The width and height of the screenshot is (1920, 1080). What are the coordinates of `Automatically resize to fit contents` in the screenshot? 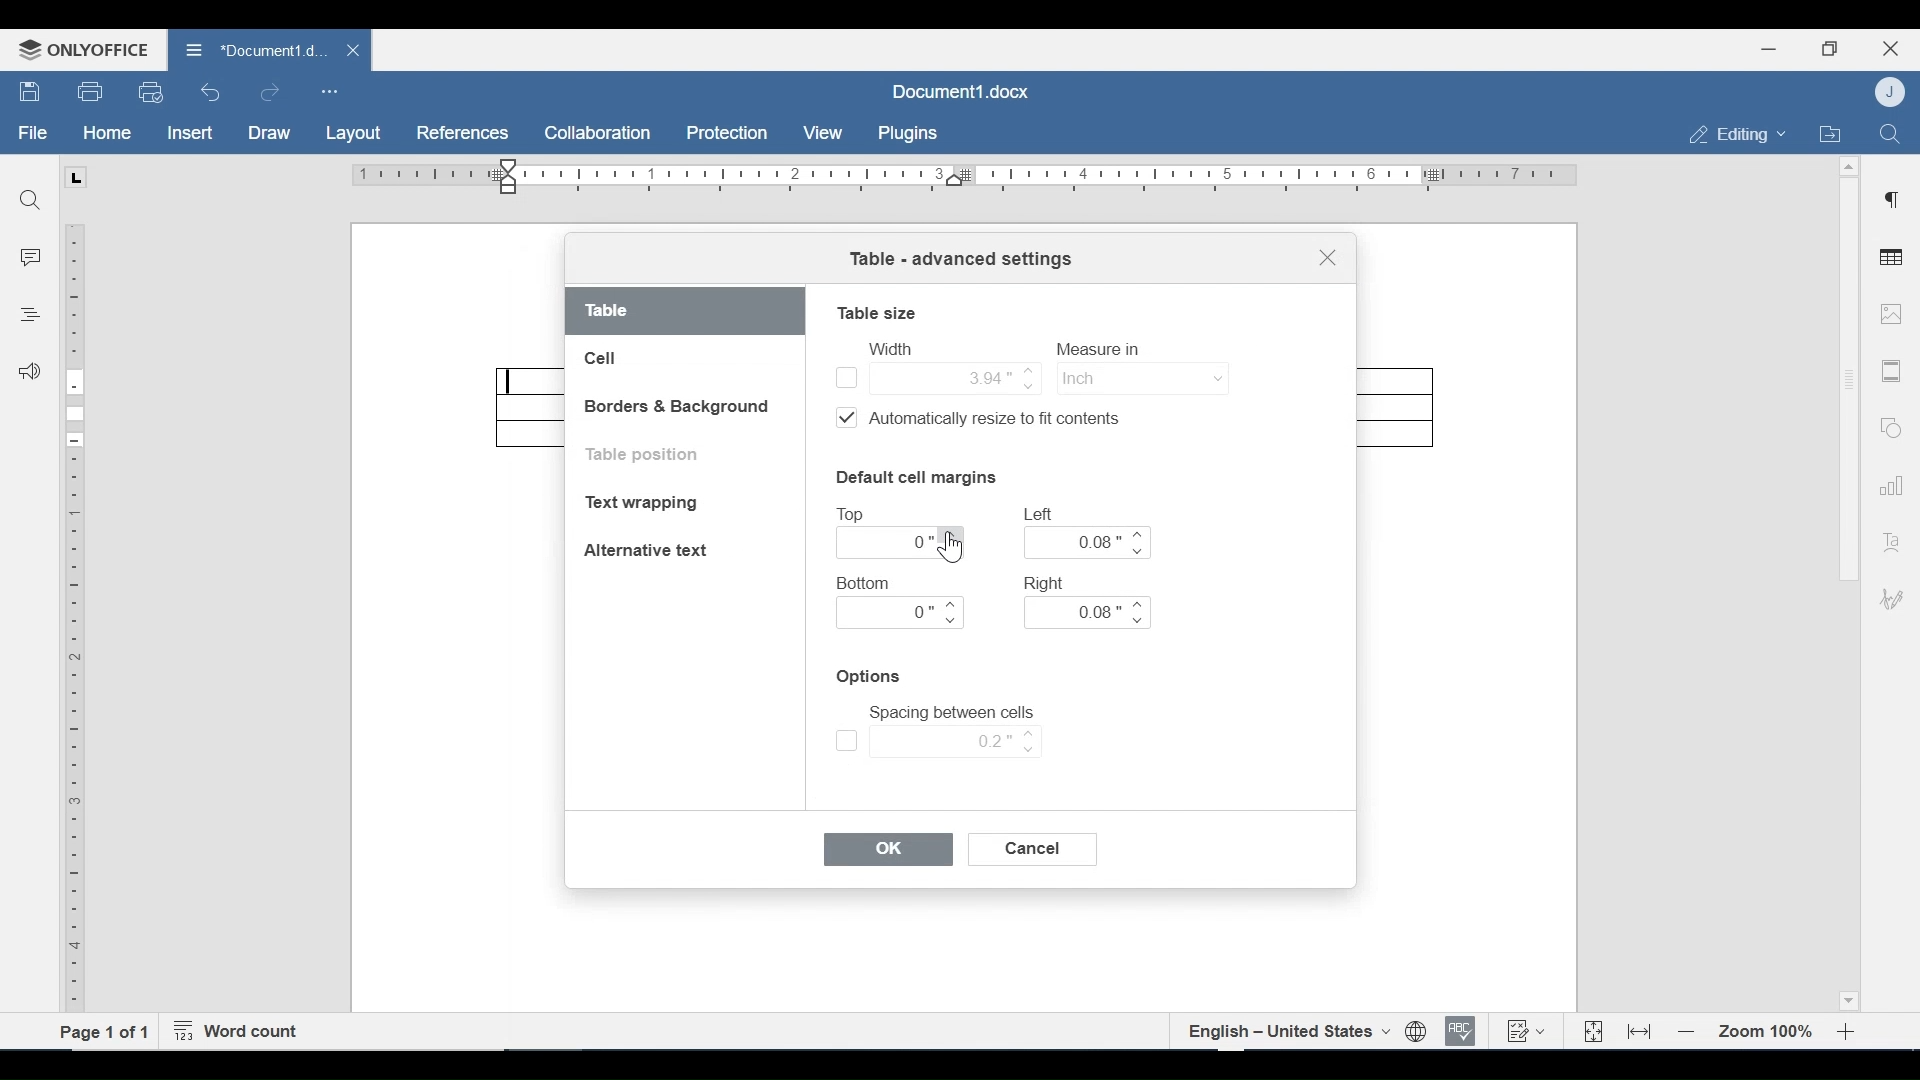 It's located at (990, 421).